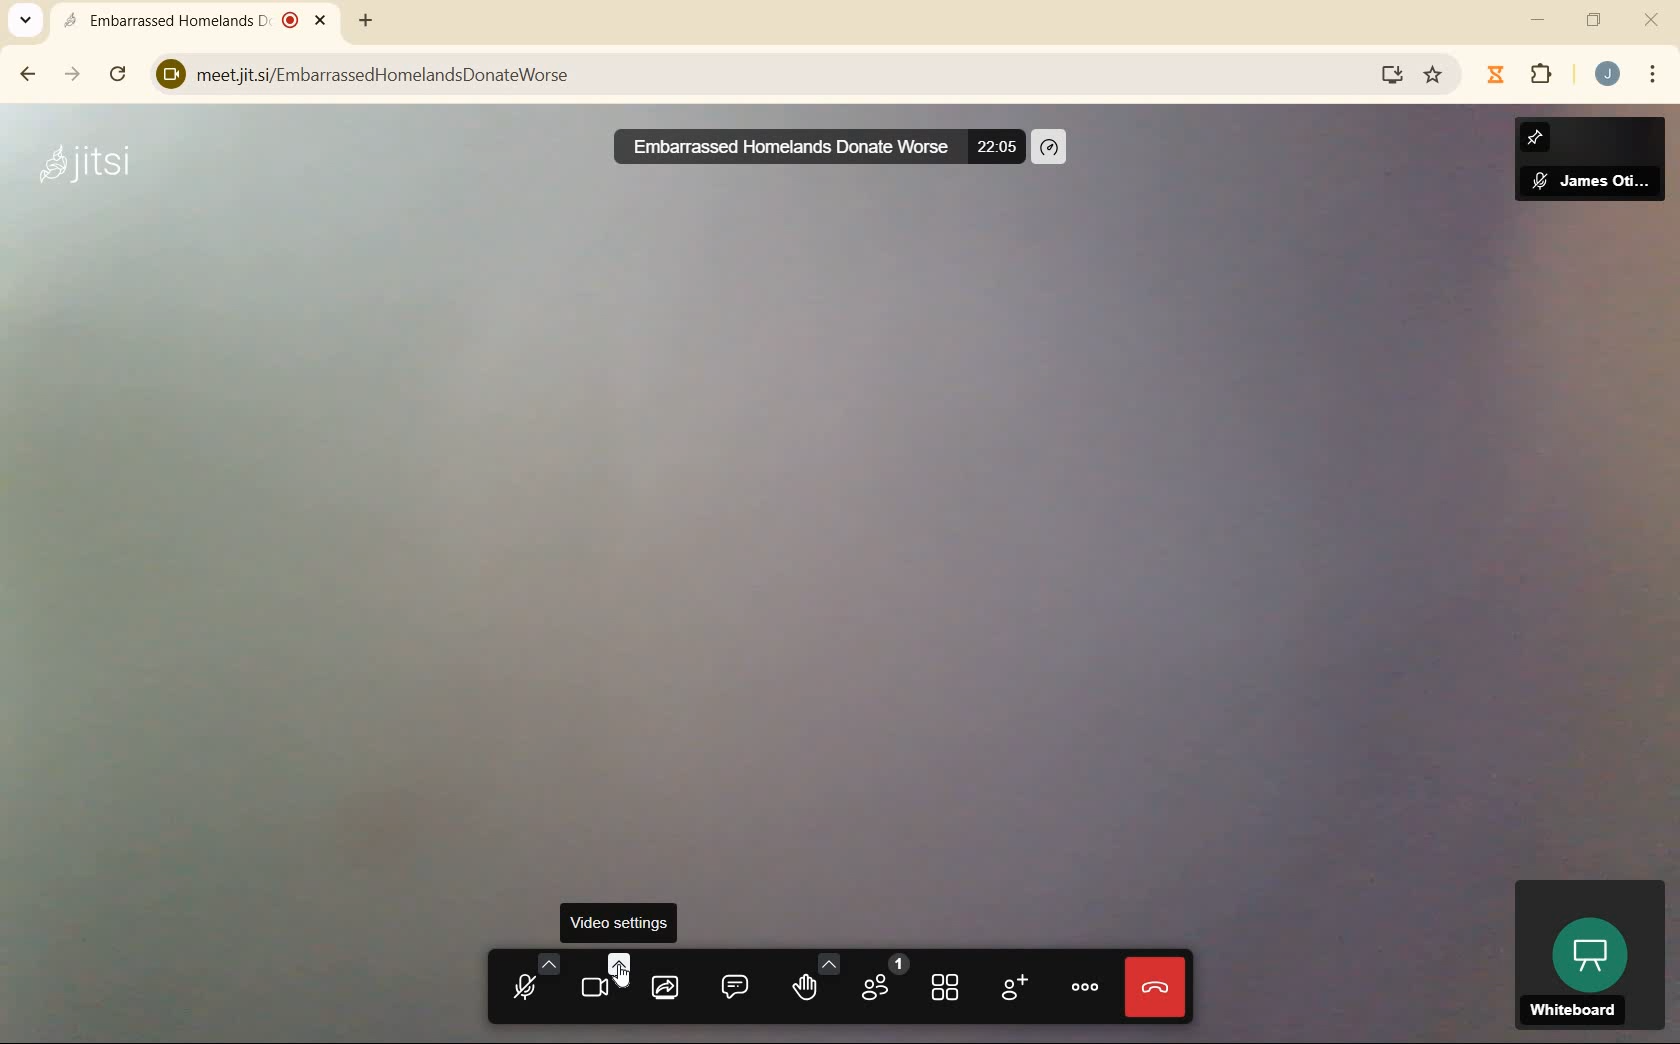 The height and width of the screenshot is (1044, 1680). Describe the element at coordinates (733, 984) in the screenshot. I see `open chat` at that location.